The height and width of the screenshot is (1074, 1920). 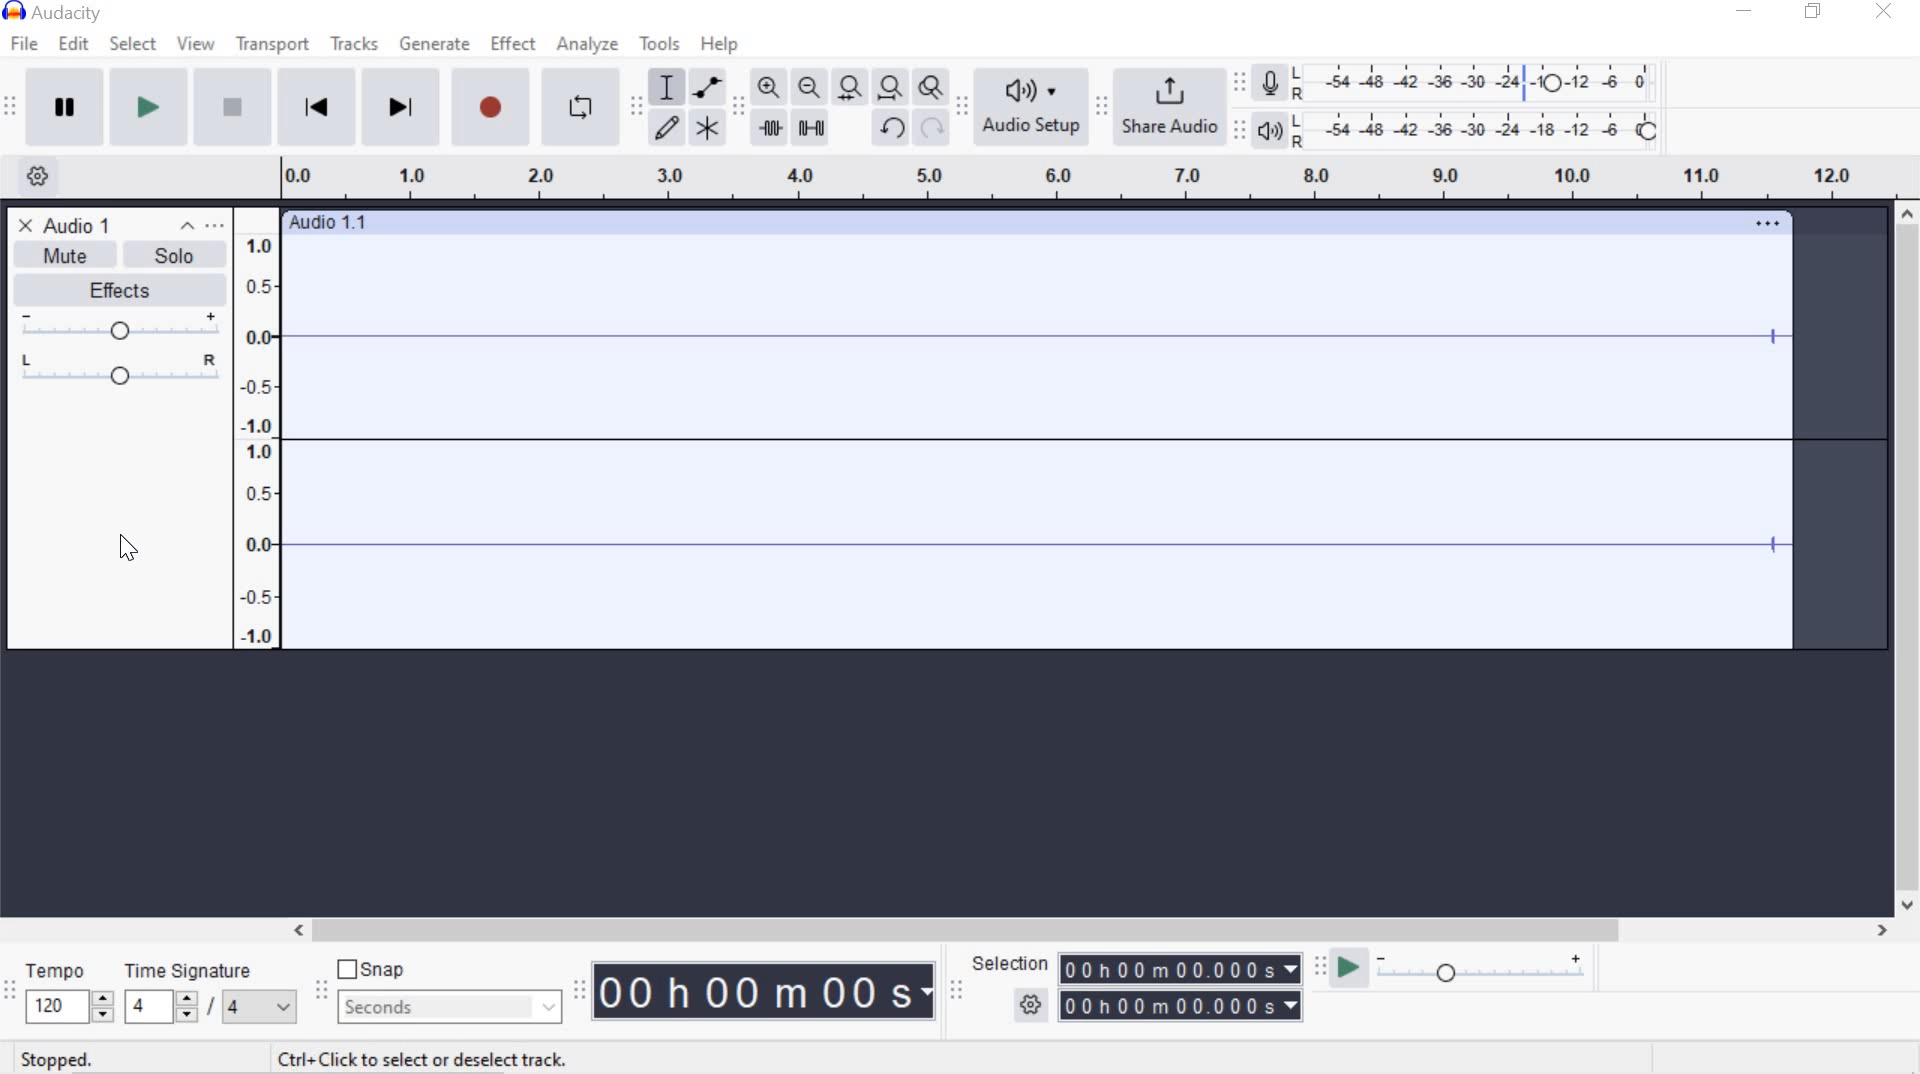 What do you see at coordinates (588, 44) in the screenshot?
I see `analyze` at bounding box center [588, 44].